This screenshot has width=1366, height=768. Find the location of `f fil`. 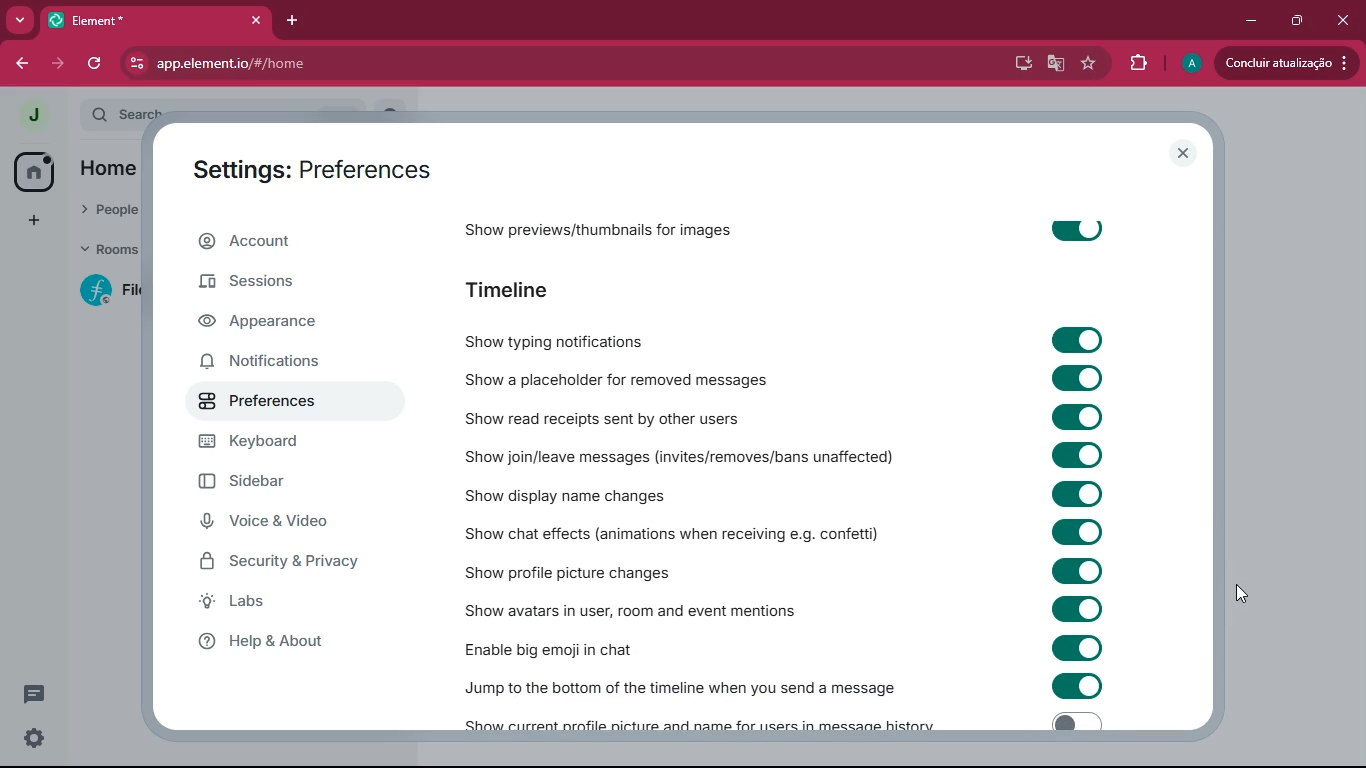

f fil is located at coordinates (103, 292).